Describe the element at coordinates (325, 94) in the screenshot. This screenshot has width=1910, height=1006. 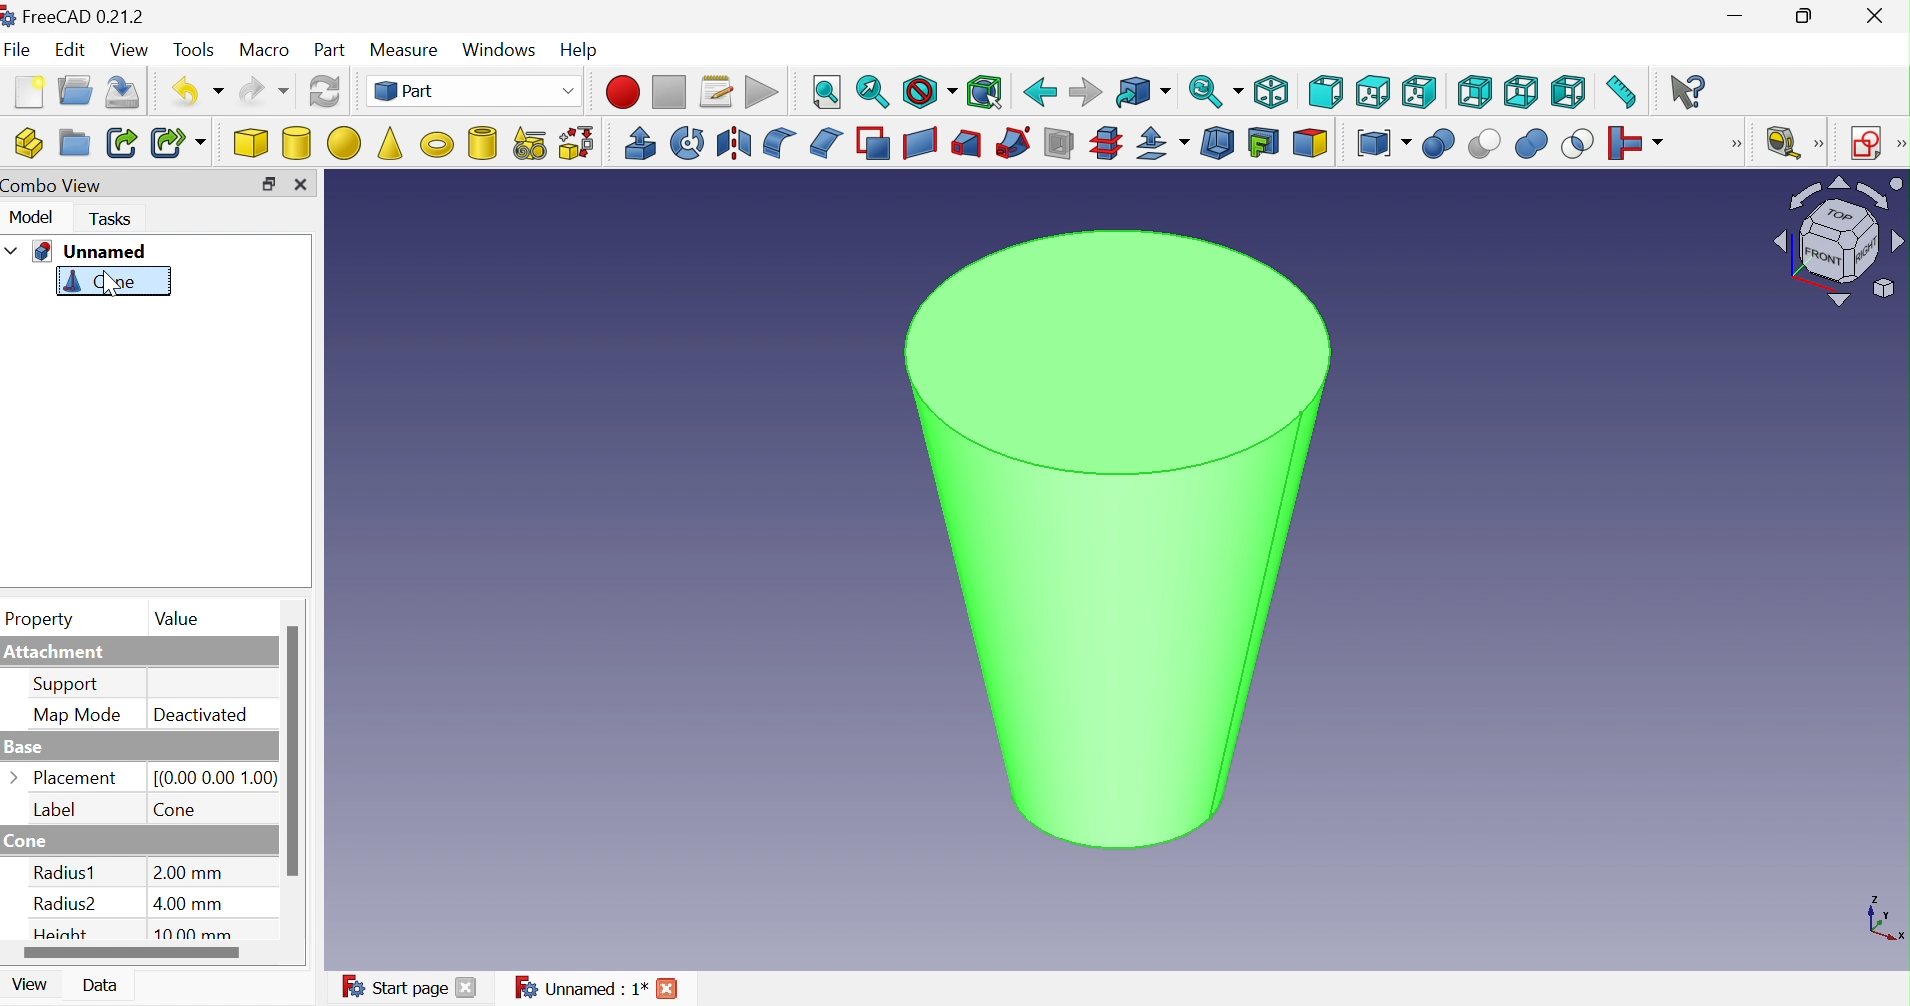
I see `Refresh` at that location.